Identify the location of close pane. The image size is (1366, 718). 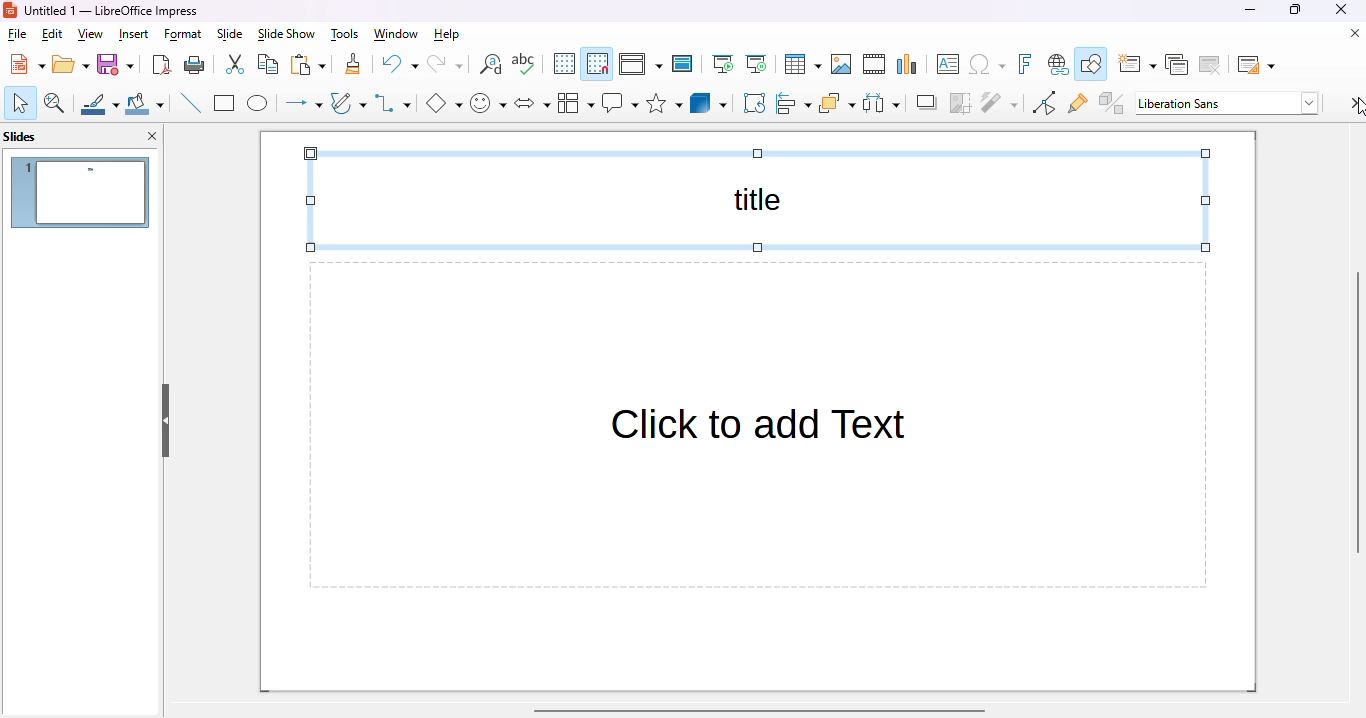
(153, 135).